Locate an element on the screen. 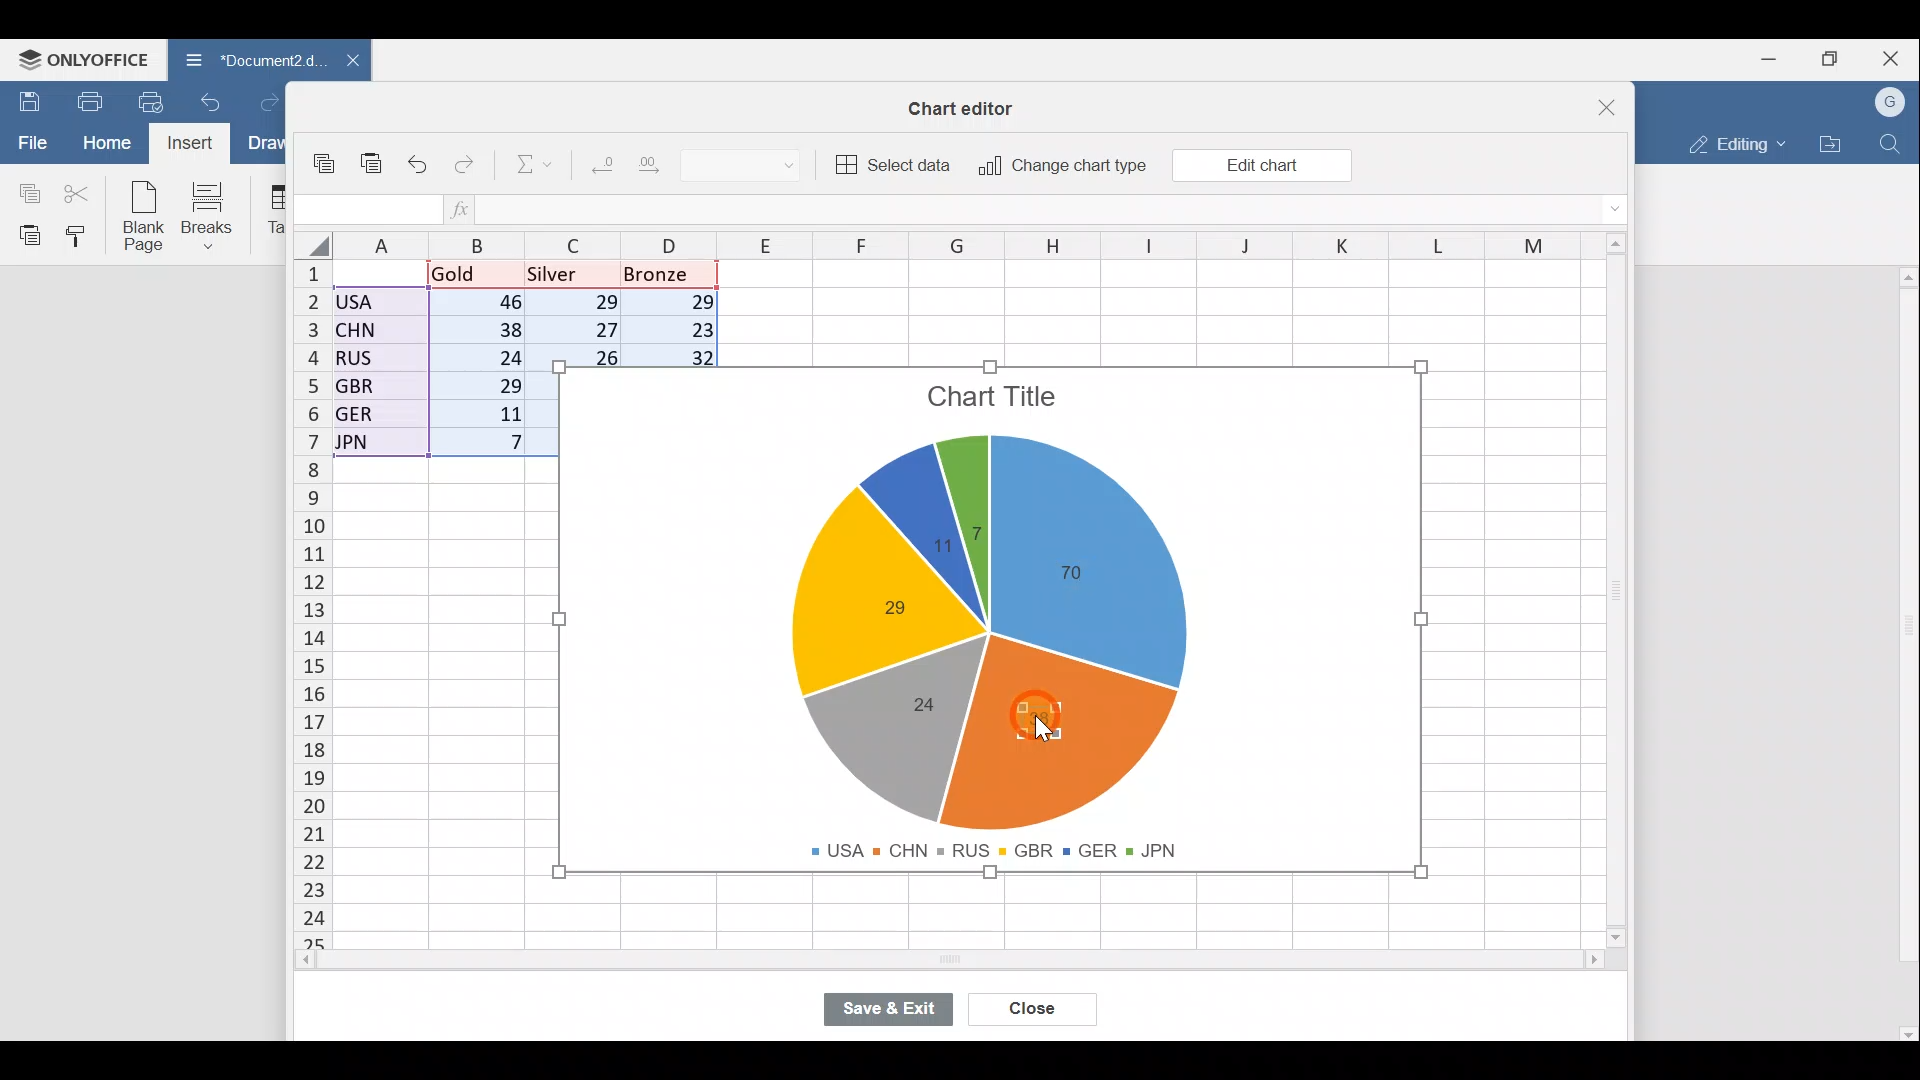 The image size is (1920, 1080). Rows is located at coordinates (313, 592).